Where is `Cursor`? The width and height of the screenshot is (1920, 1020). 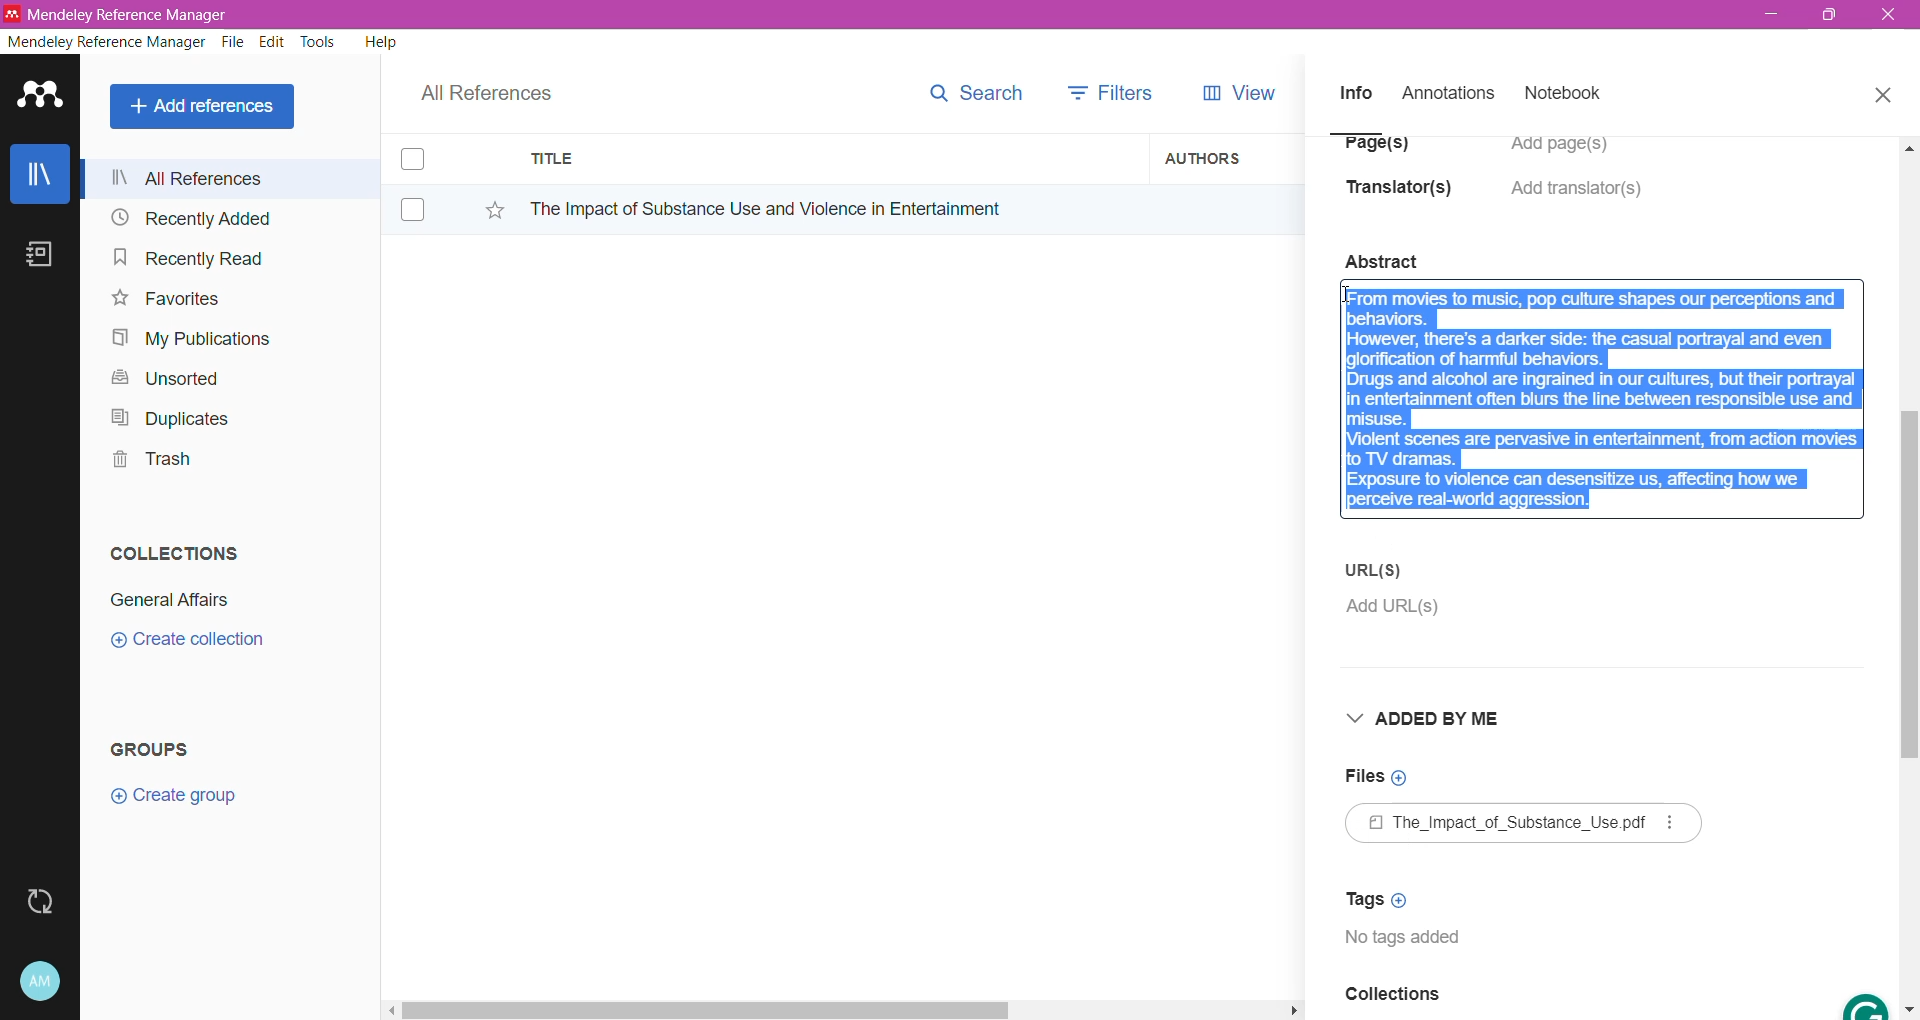
Cursor is located at coordinates (1348, 303).